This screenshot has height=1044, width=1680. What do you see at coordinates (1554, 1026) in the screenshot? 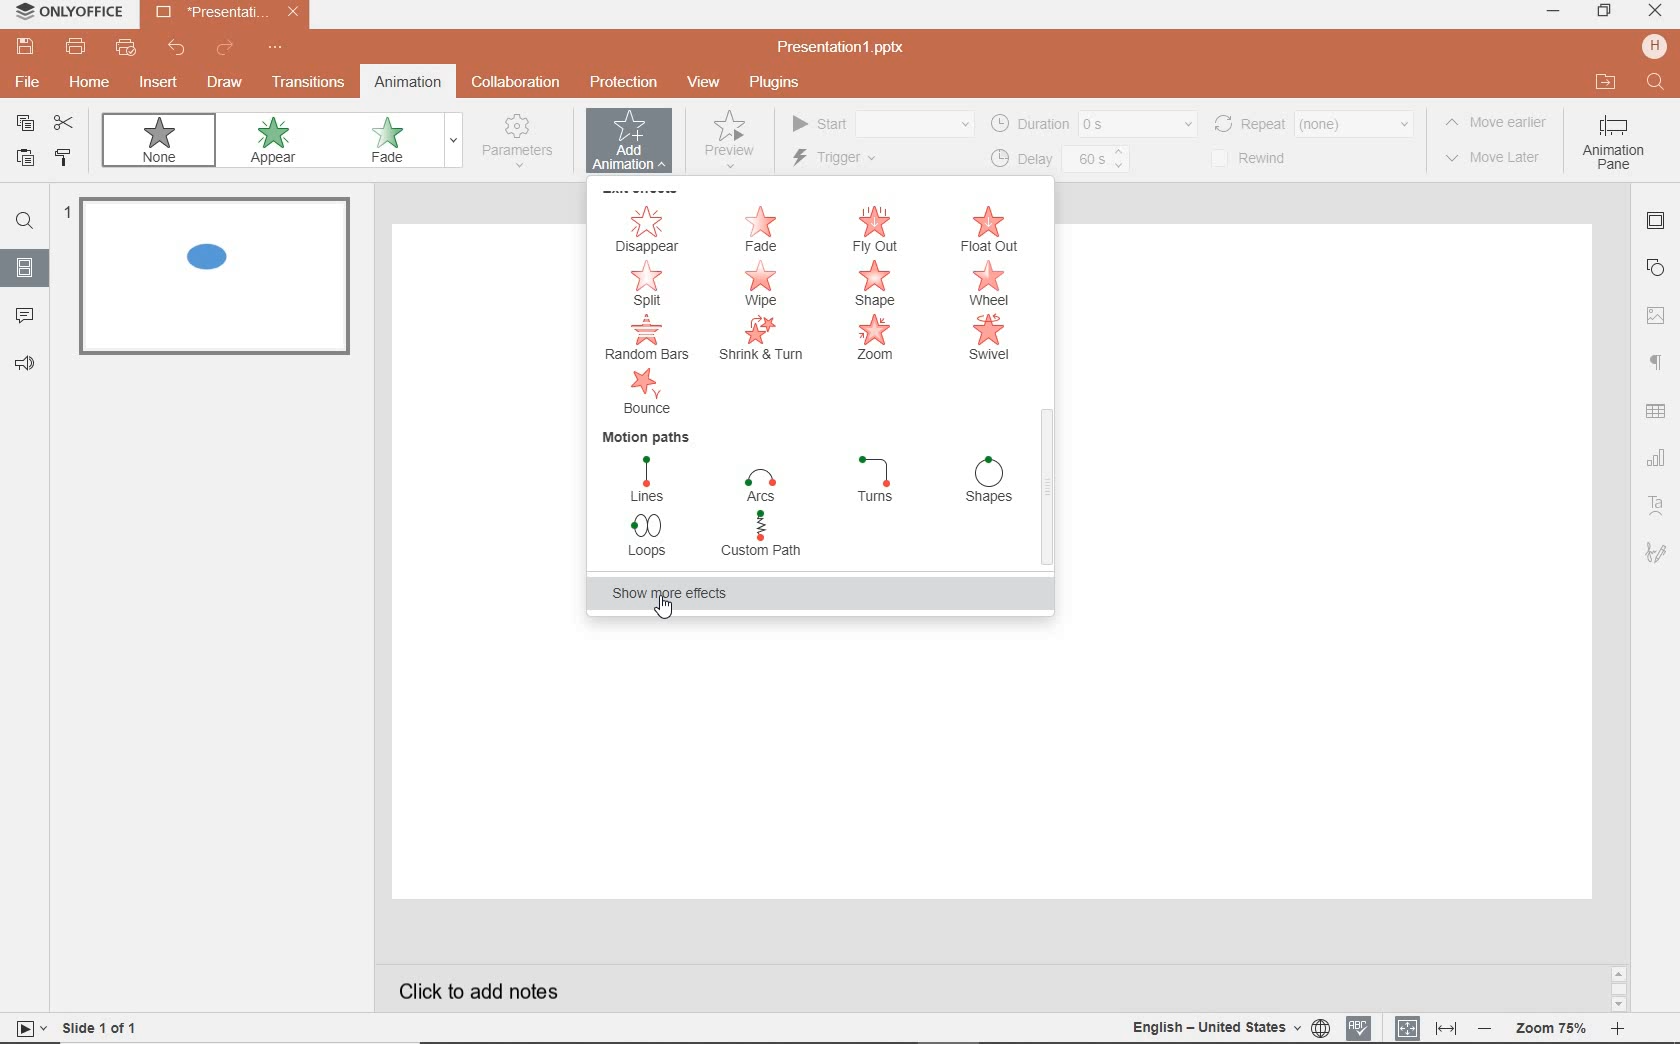
I see `zoom` at bounding box center [1554, 1026].